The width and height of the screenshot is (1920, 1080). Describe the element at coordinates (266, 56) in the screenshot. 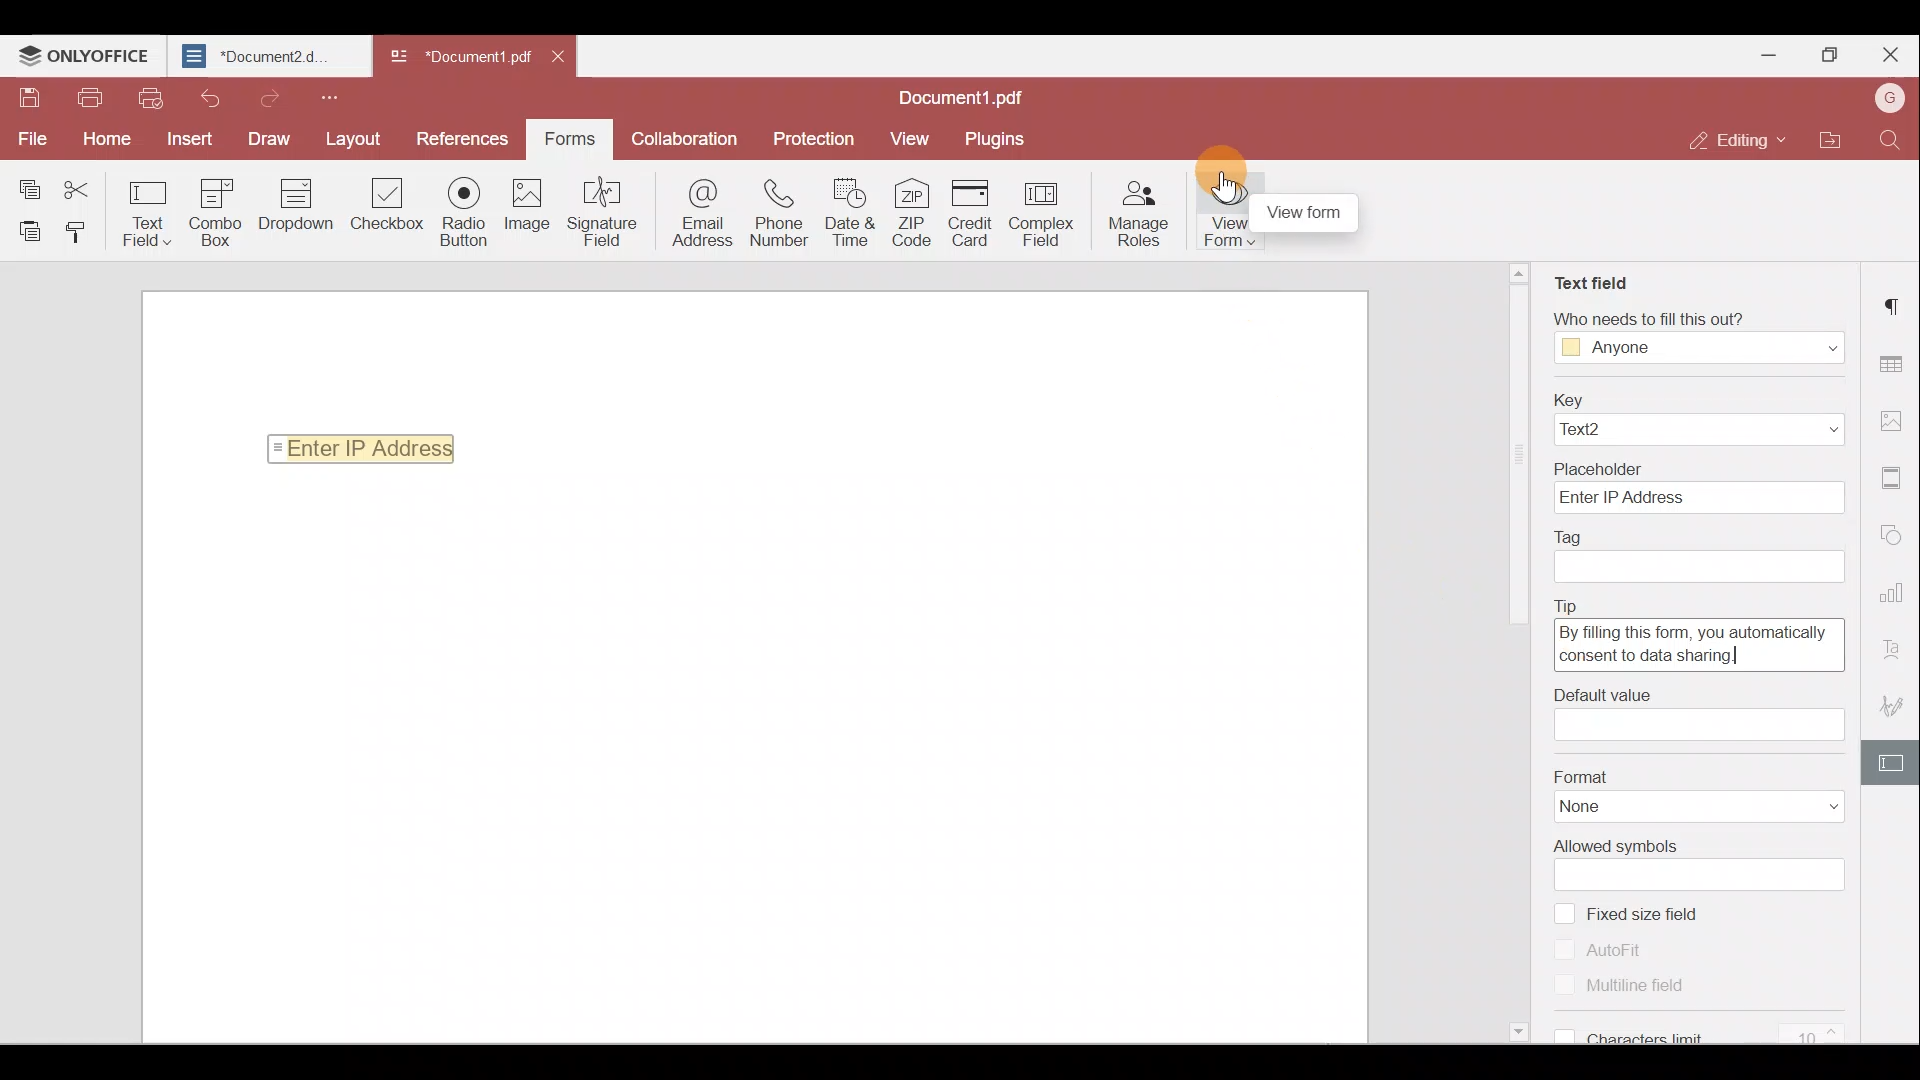

I see `*Document2.d` at that location.